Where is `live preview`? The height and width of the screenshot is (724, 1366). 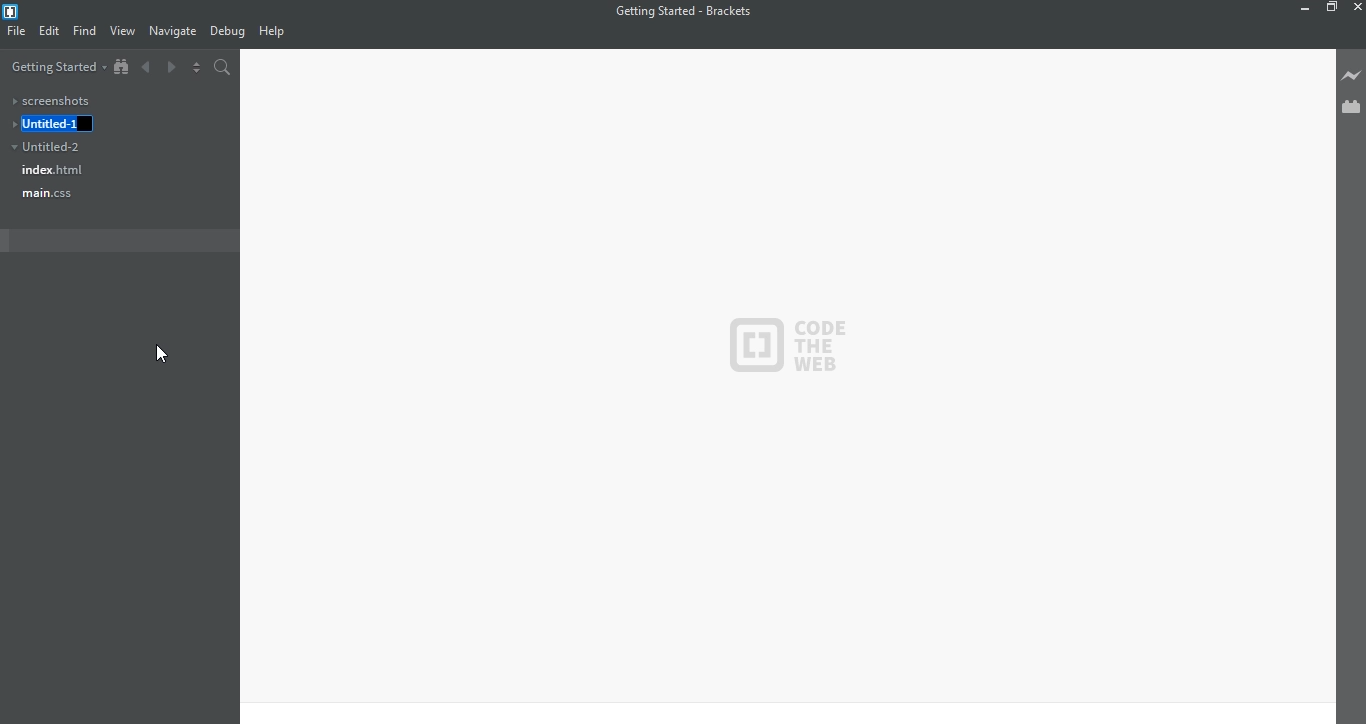 live preview is located at coordinates (1349, 74).